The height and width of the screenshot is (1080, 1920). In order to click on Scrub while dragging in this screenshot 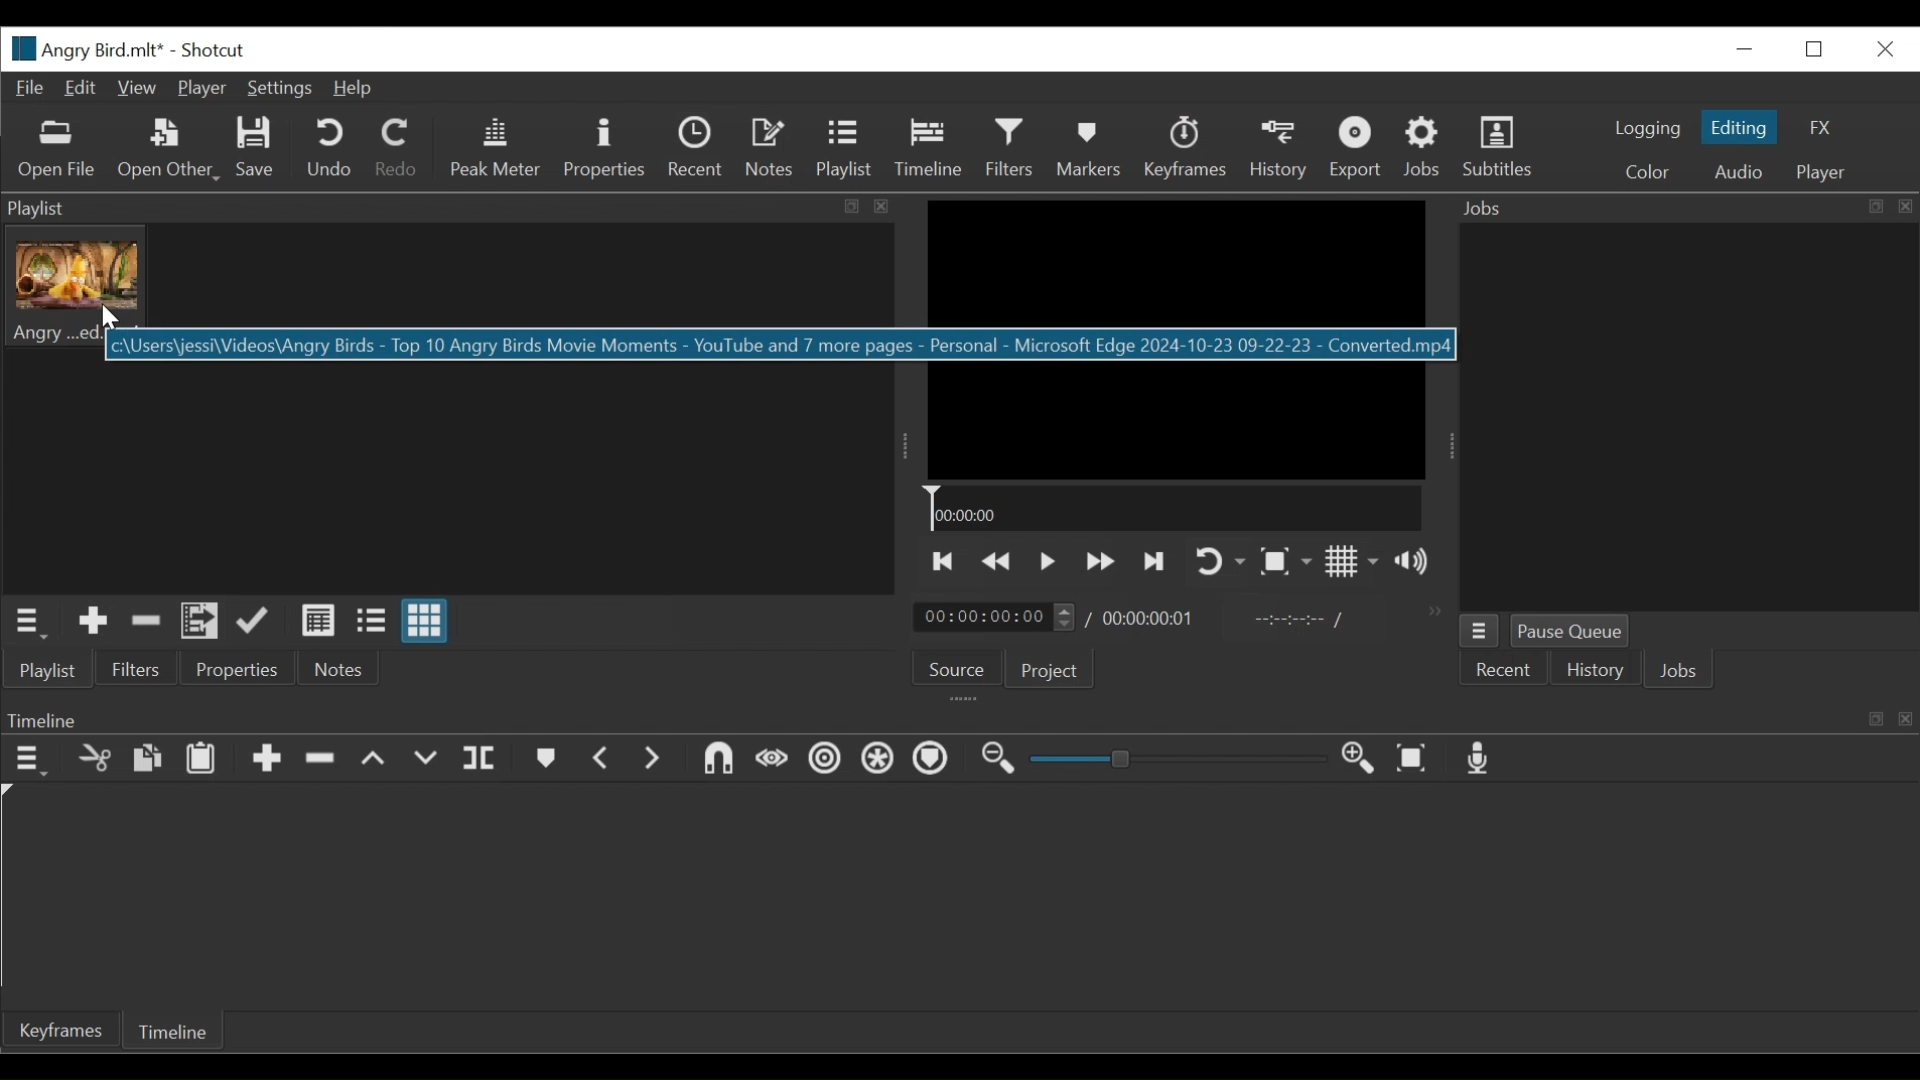, I will do `click(933, 760)`.